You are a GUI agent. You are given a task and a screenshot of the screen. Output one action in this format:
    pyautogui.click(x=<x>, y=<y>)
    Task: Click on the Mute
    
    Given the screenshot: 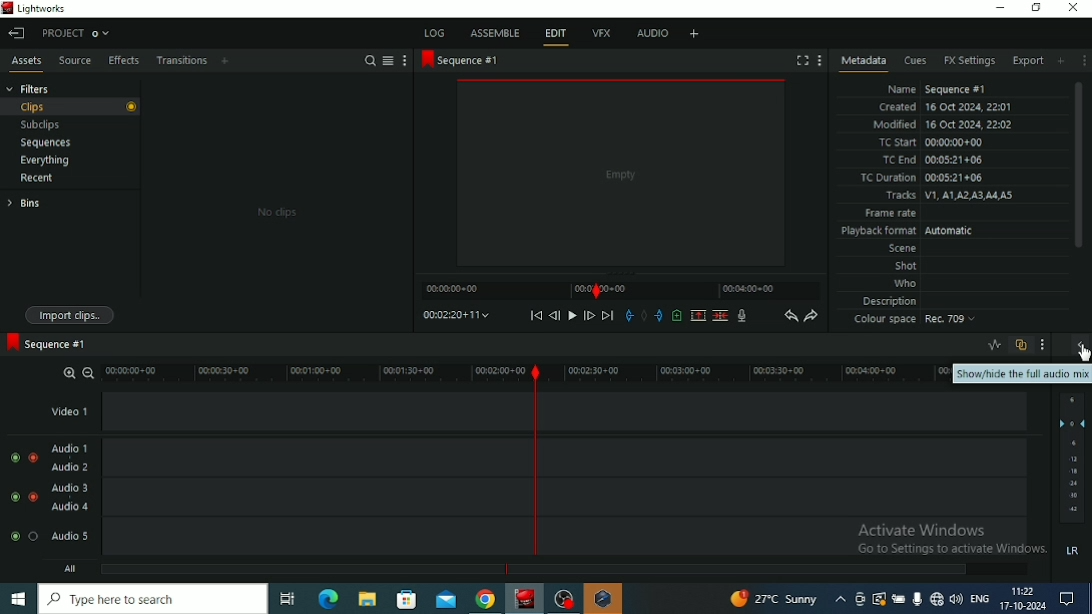 What is the action you would take?
    pyautogui.click(x=1074, y=552)
    